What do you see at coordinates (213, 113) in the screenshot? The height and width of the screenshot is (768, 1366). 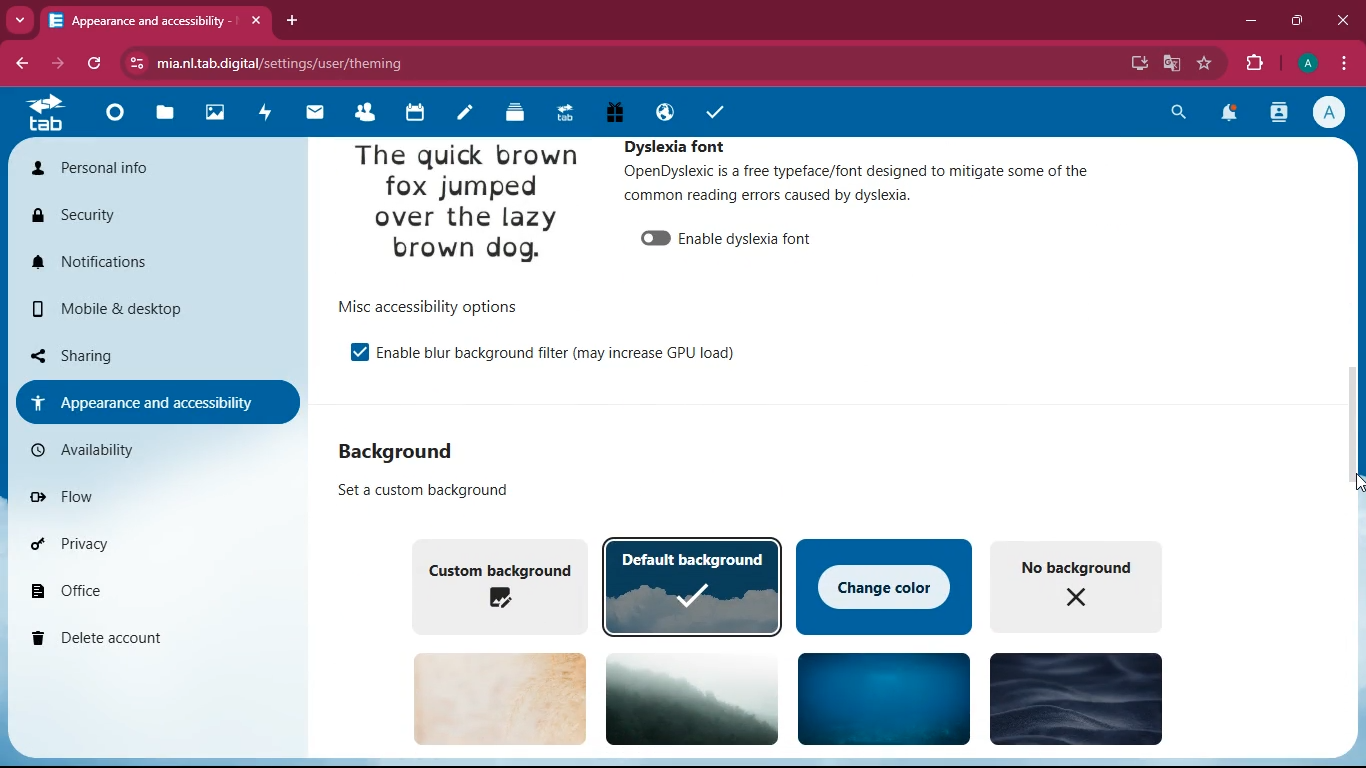 I see `images` at bounding box center [213, 113].